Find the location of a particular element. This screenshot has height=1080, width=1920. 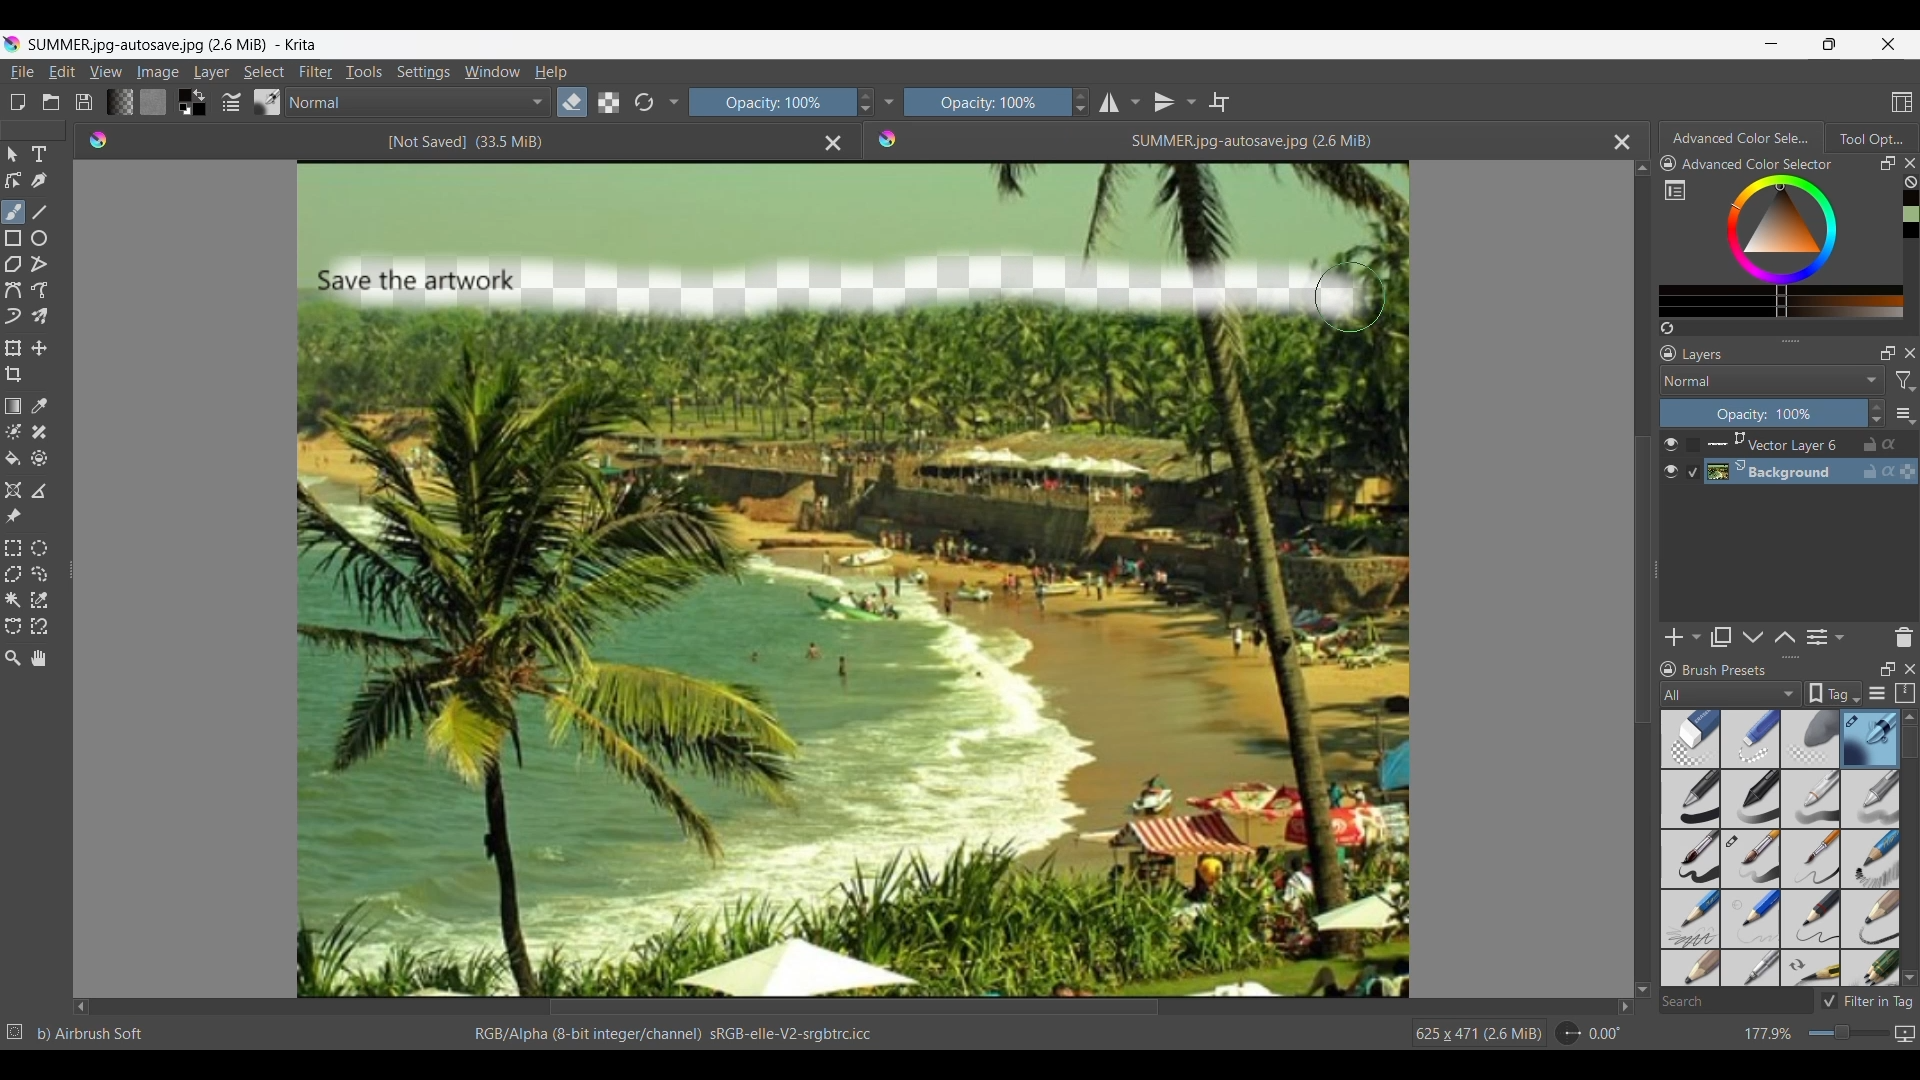

Type tool is located at coordinates (39, 154).